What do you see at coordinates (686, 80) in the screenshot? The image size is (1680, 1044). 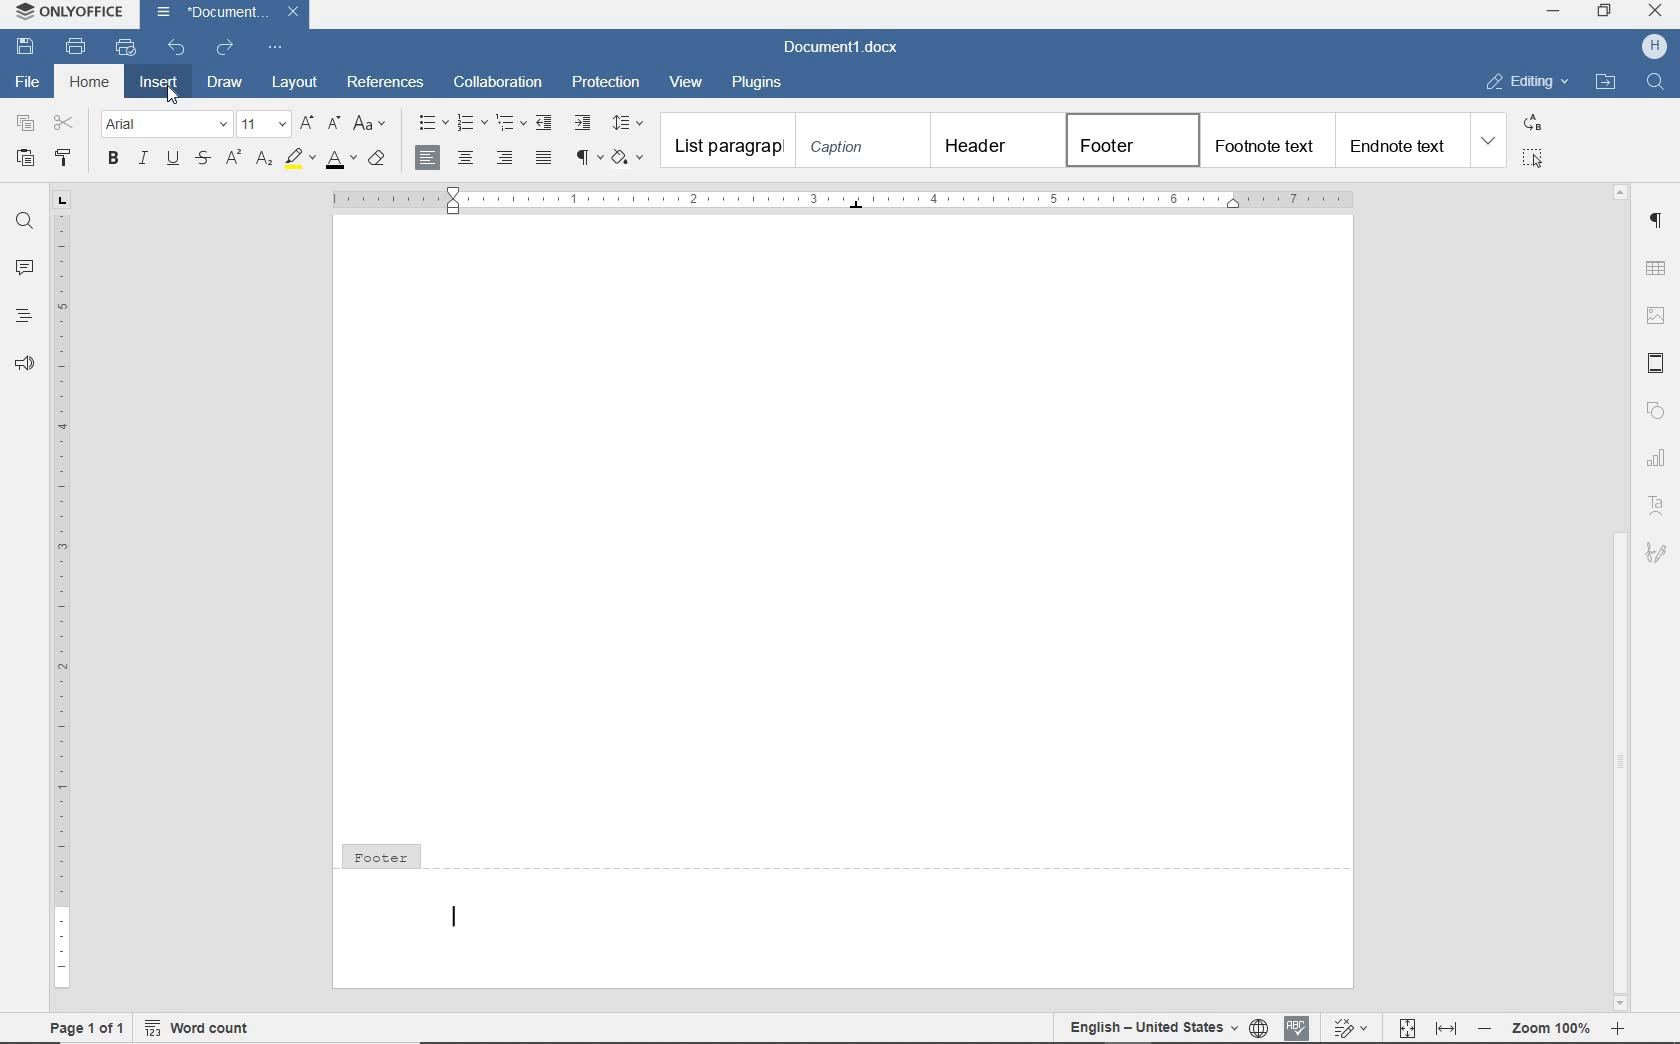 I see `view` at bounding box center [686, 80].